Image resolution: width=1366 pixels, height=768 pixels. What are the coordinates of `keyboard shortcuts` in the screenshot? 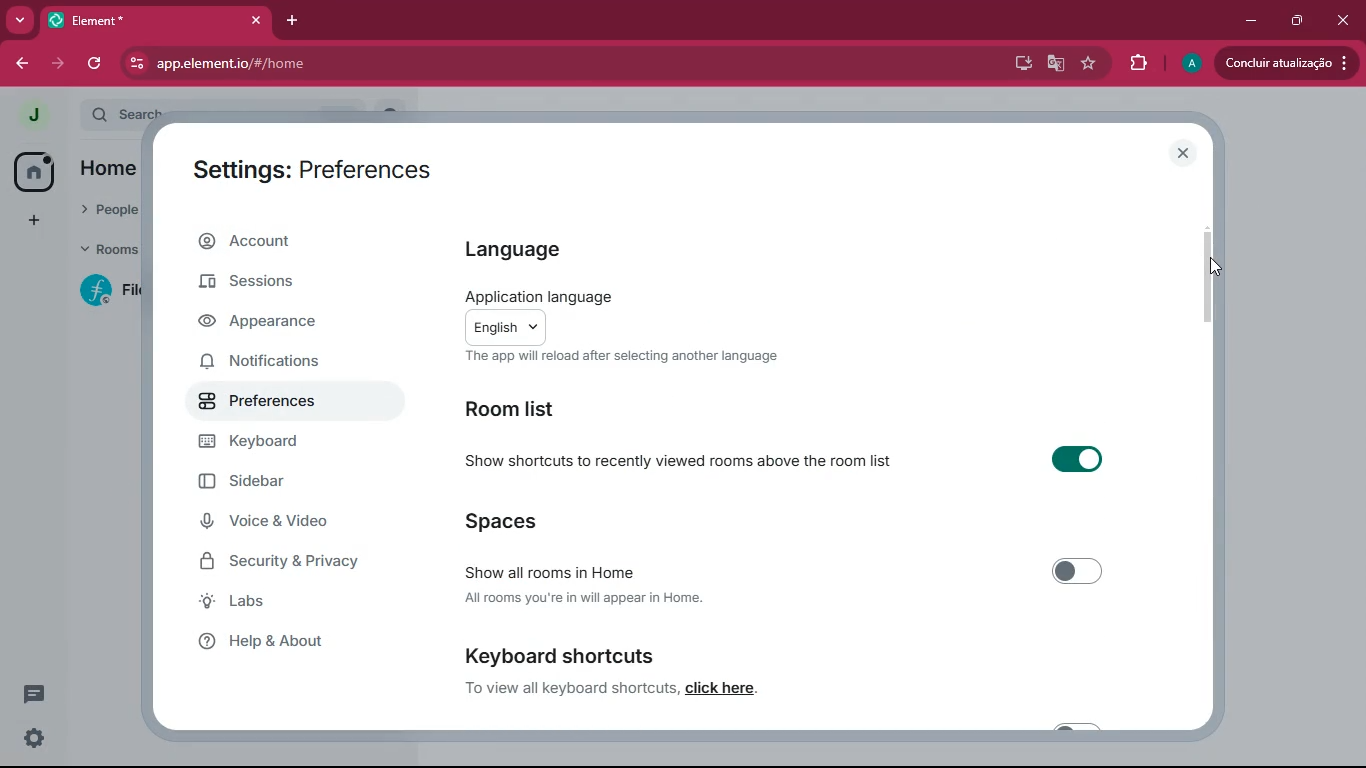 It's located at (557, 654).